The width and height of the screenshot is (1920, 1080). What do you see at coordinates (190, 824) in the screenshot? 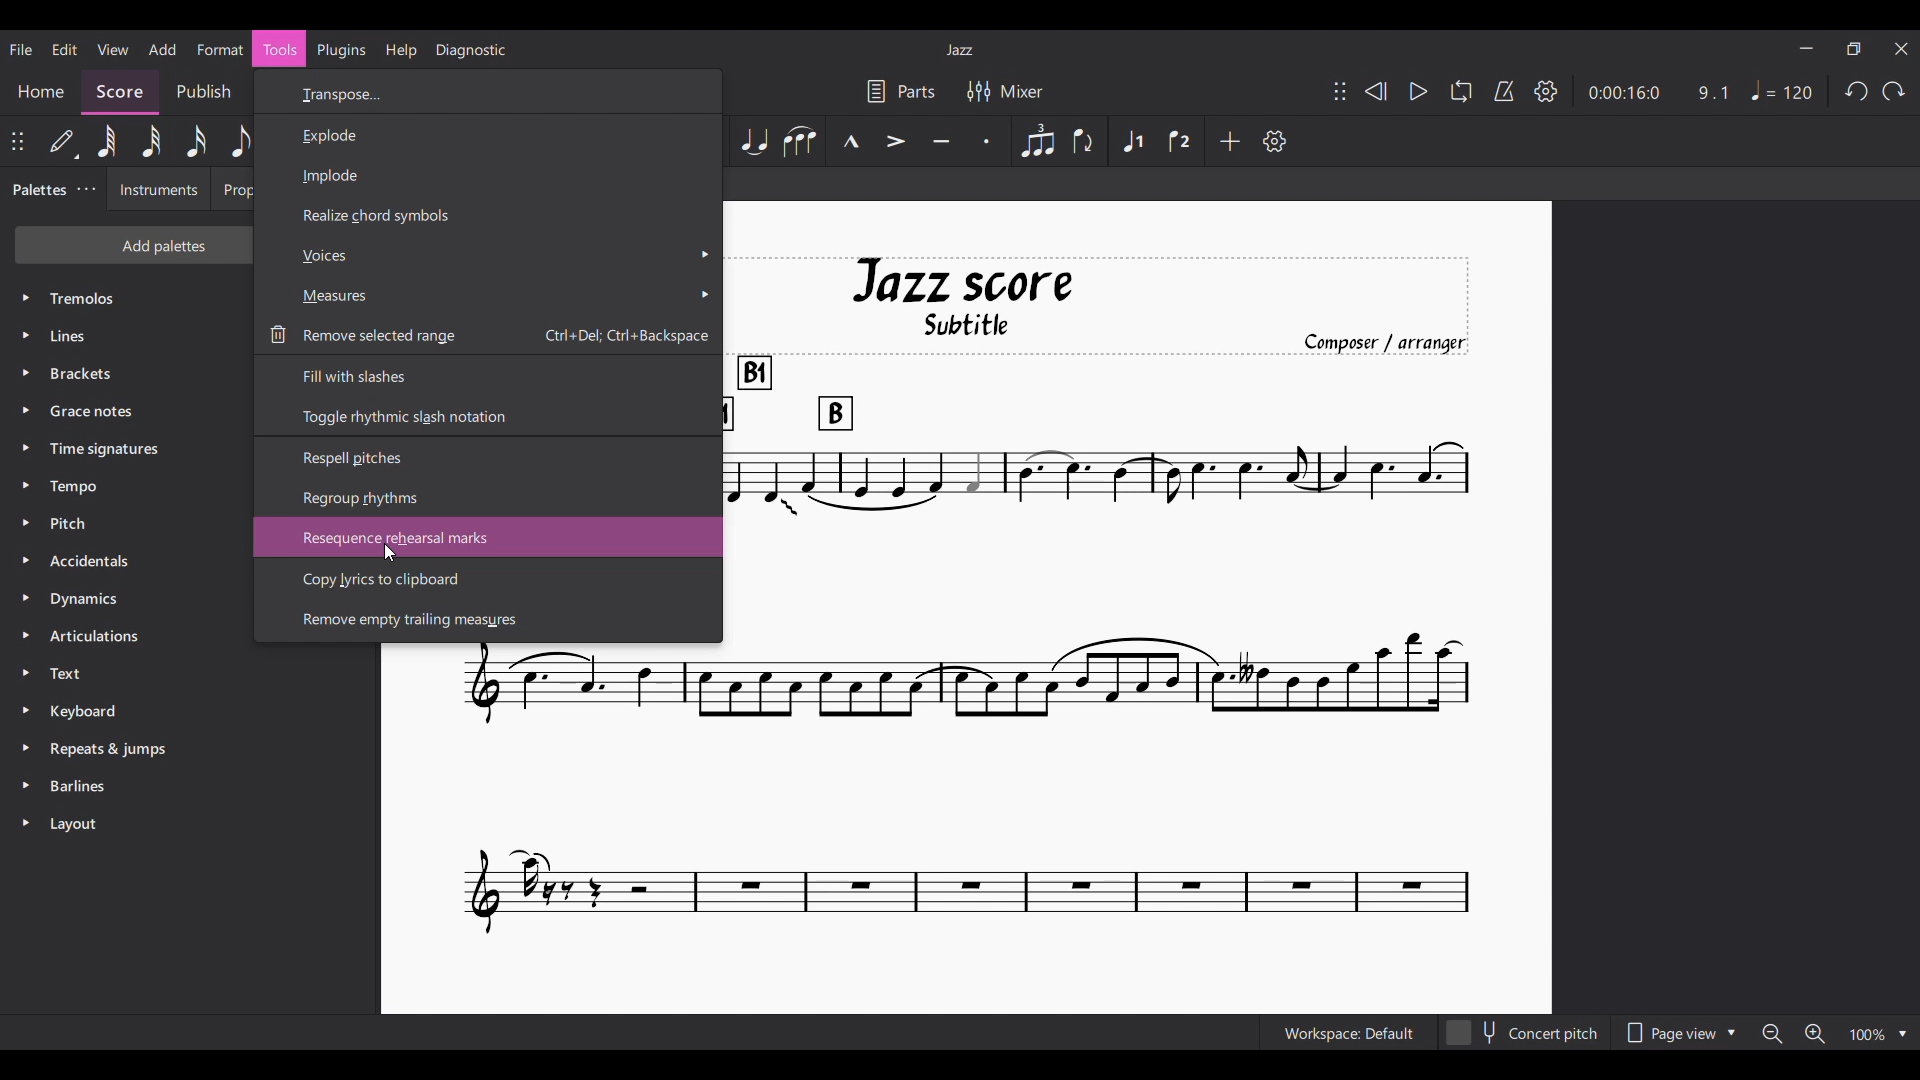
I see `Layout` at bounding box center [190, 824].